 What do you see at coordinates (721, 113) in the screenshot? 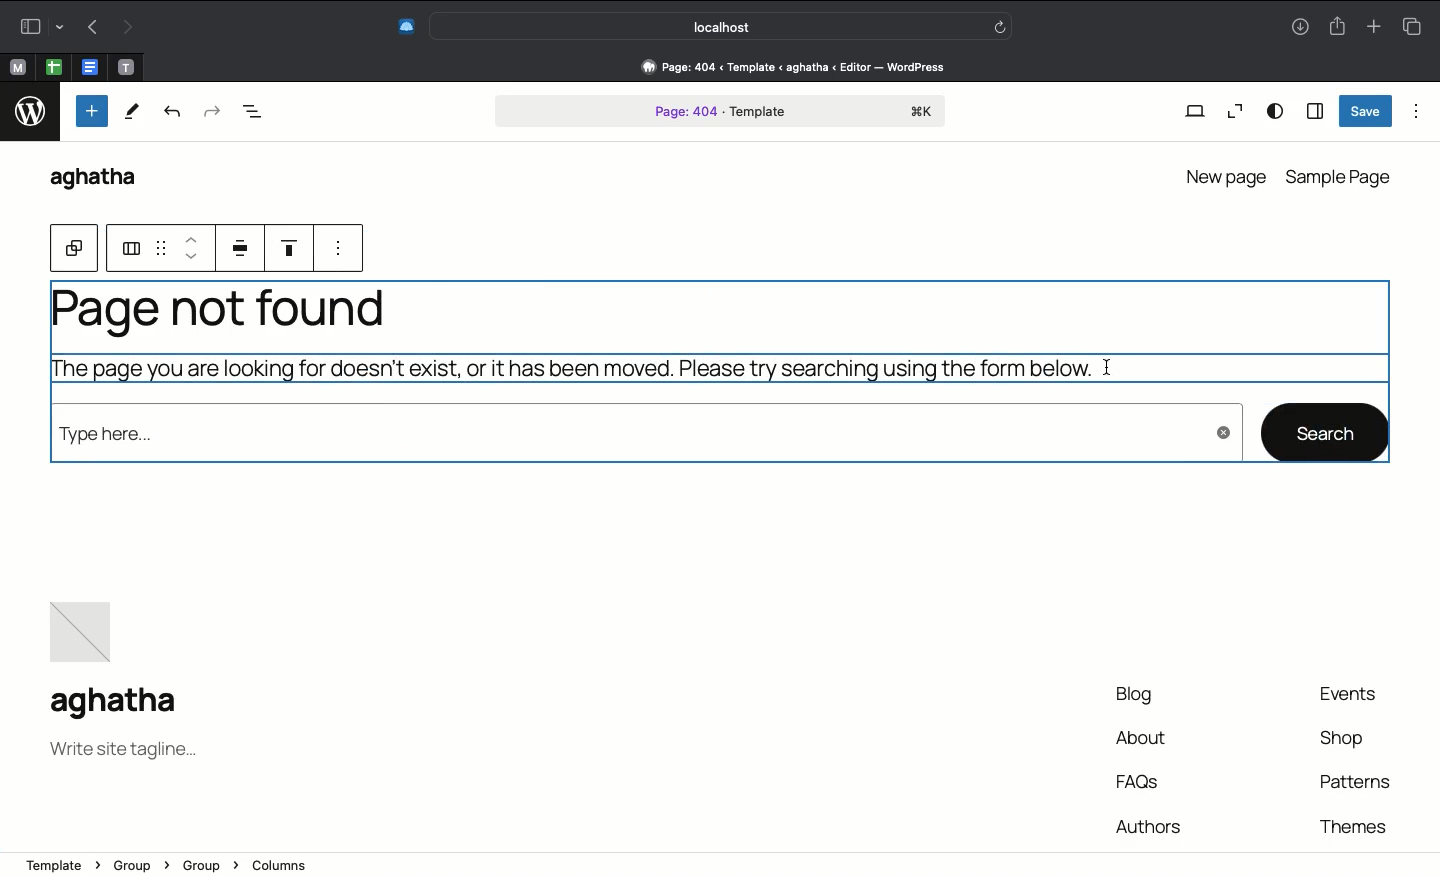
I see `Page 404` at bounding box center [721, 113].